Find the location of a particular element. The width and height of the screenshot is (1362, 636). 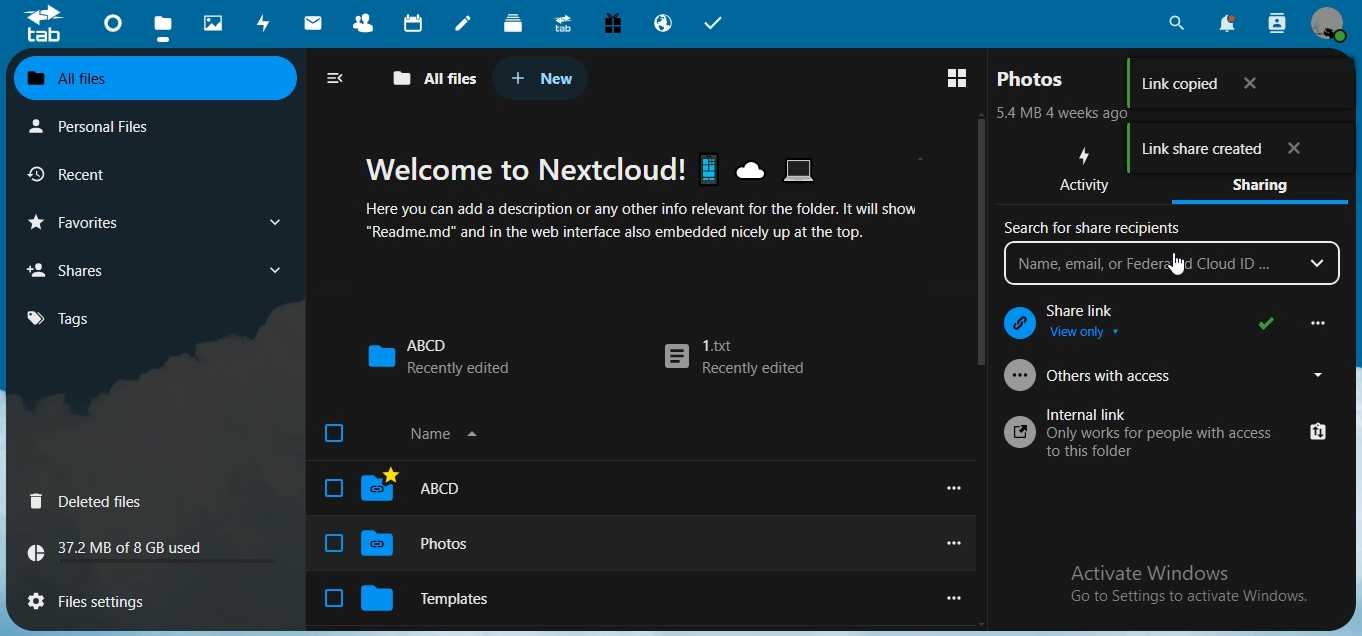

search is located at coordinates (1174, 24).